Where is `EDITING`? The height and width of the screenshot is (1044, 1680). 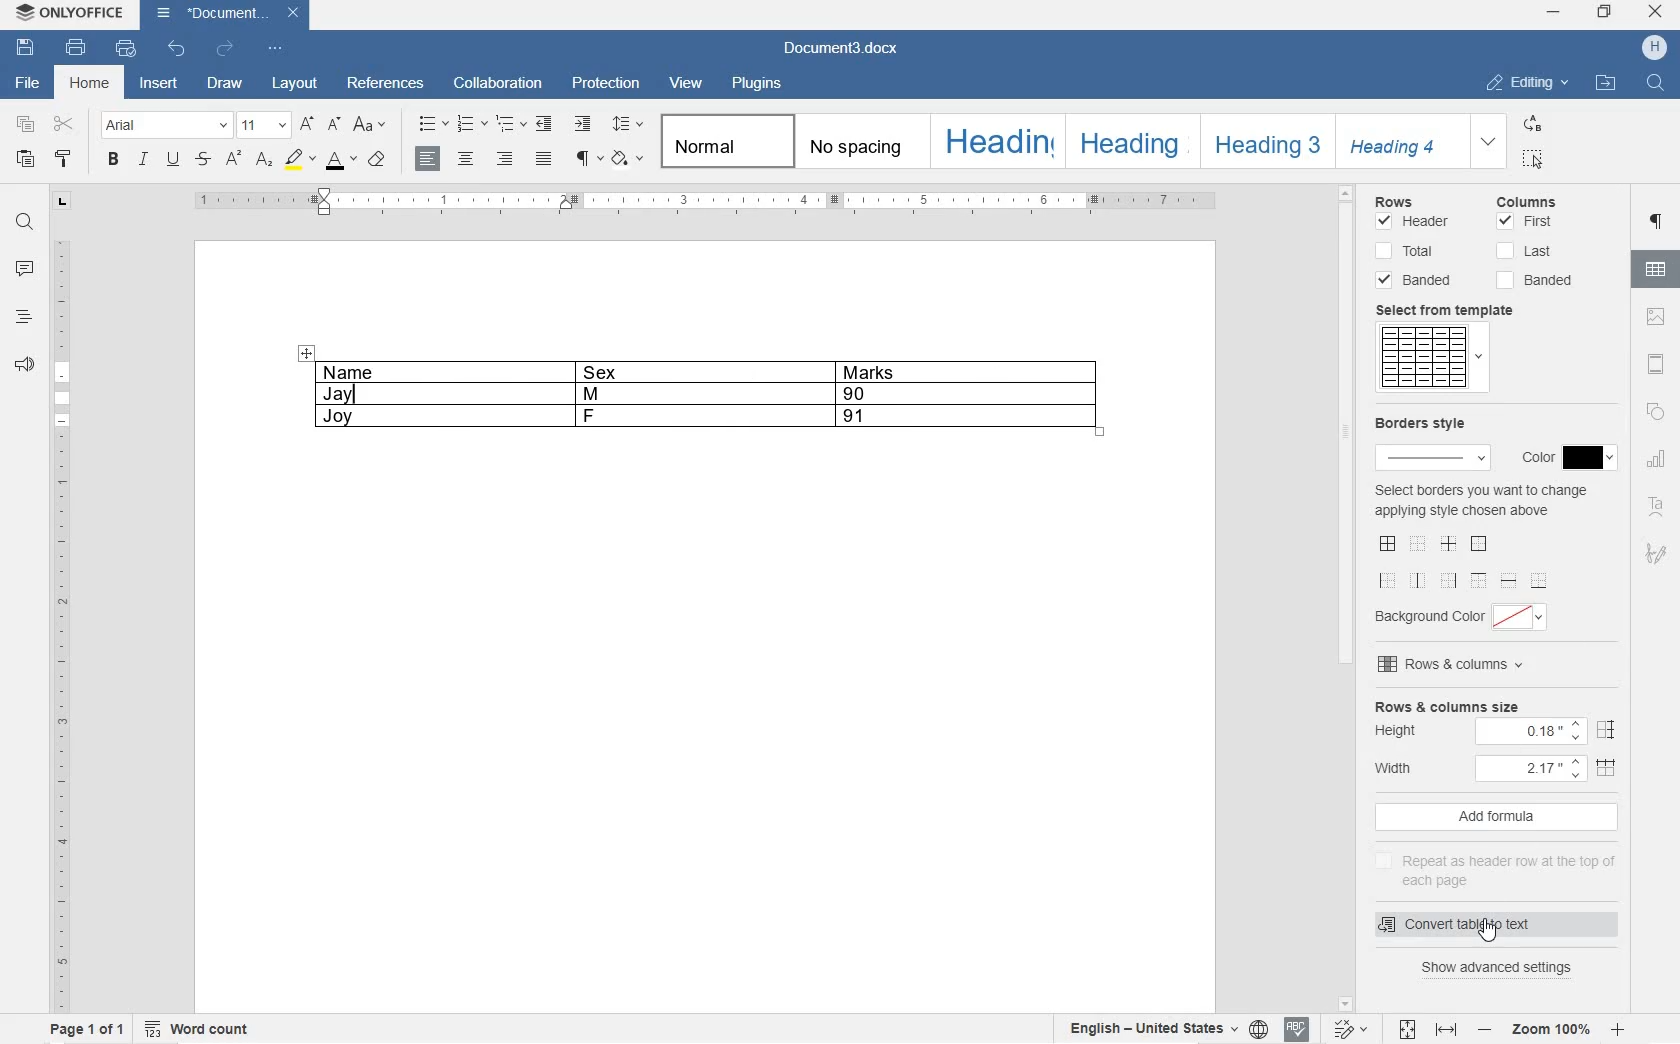
EDITING is located at coordinates (1528, 78).